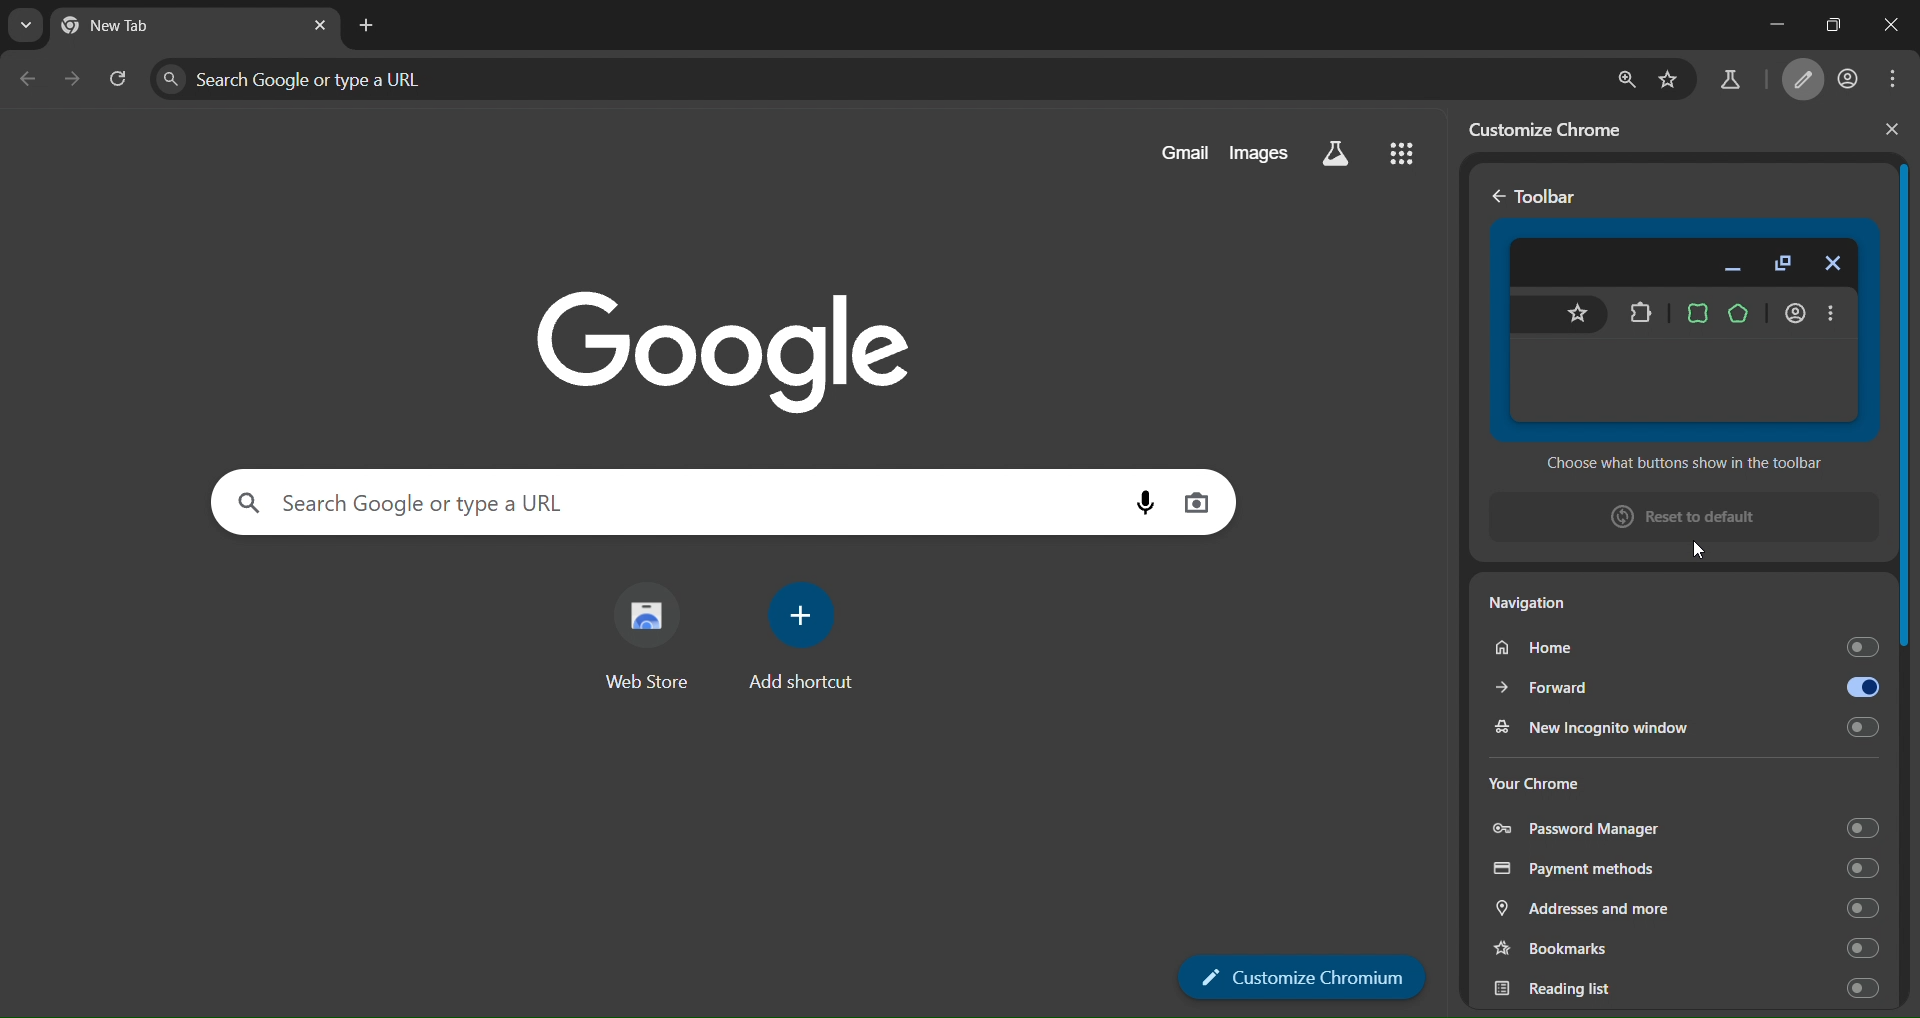  I want to click on customize chromium, so click(1303, 977).